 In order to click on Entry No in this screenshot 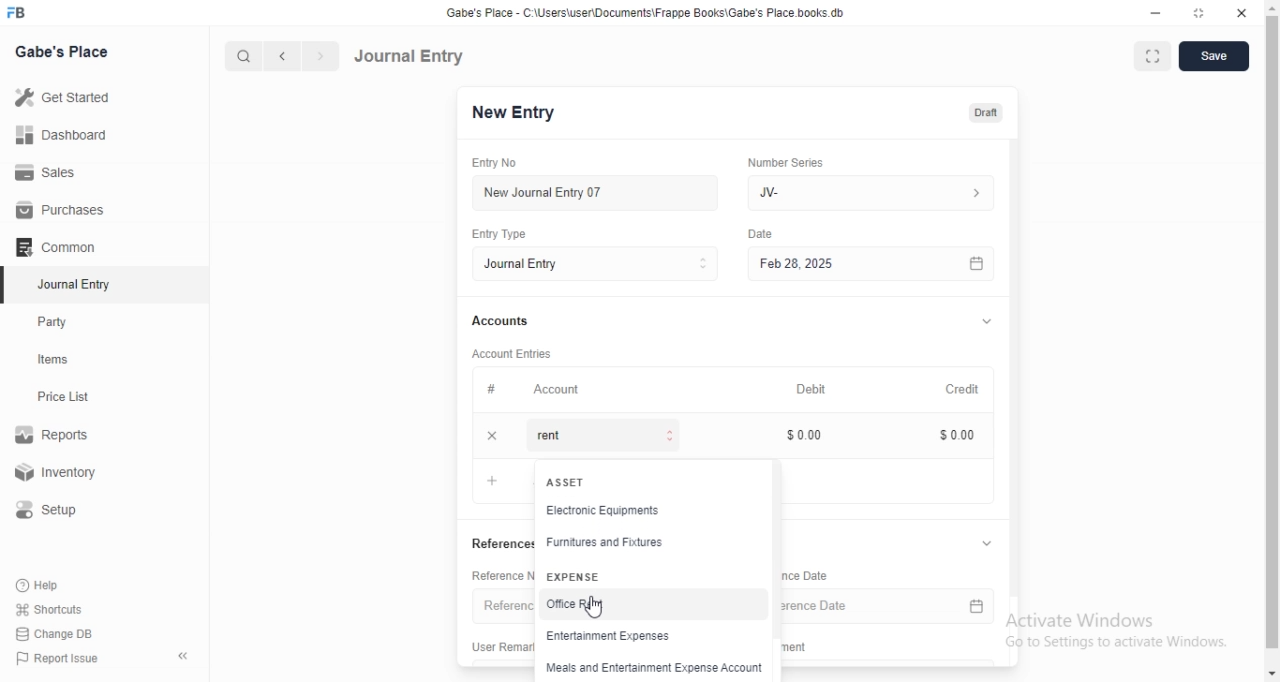, I will do `click(505, 163)`.